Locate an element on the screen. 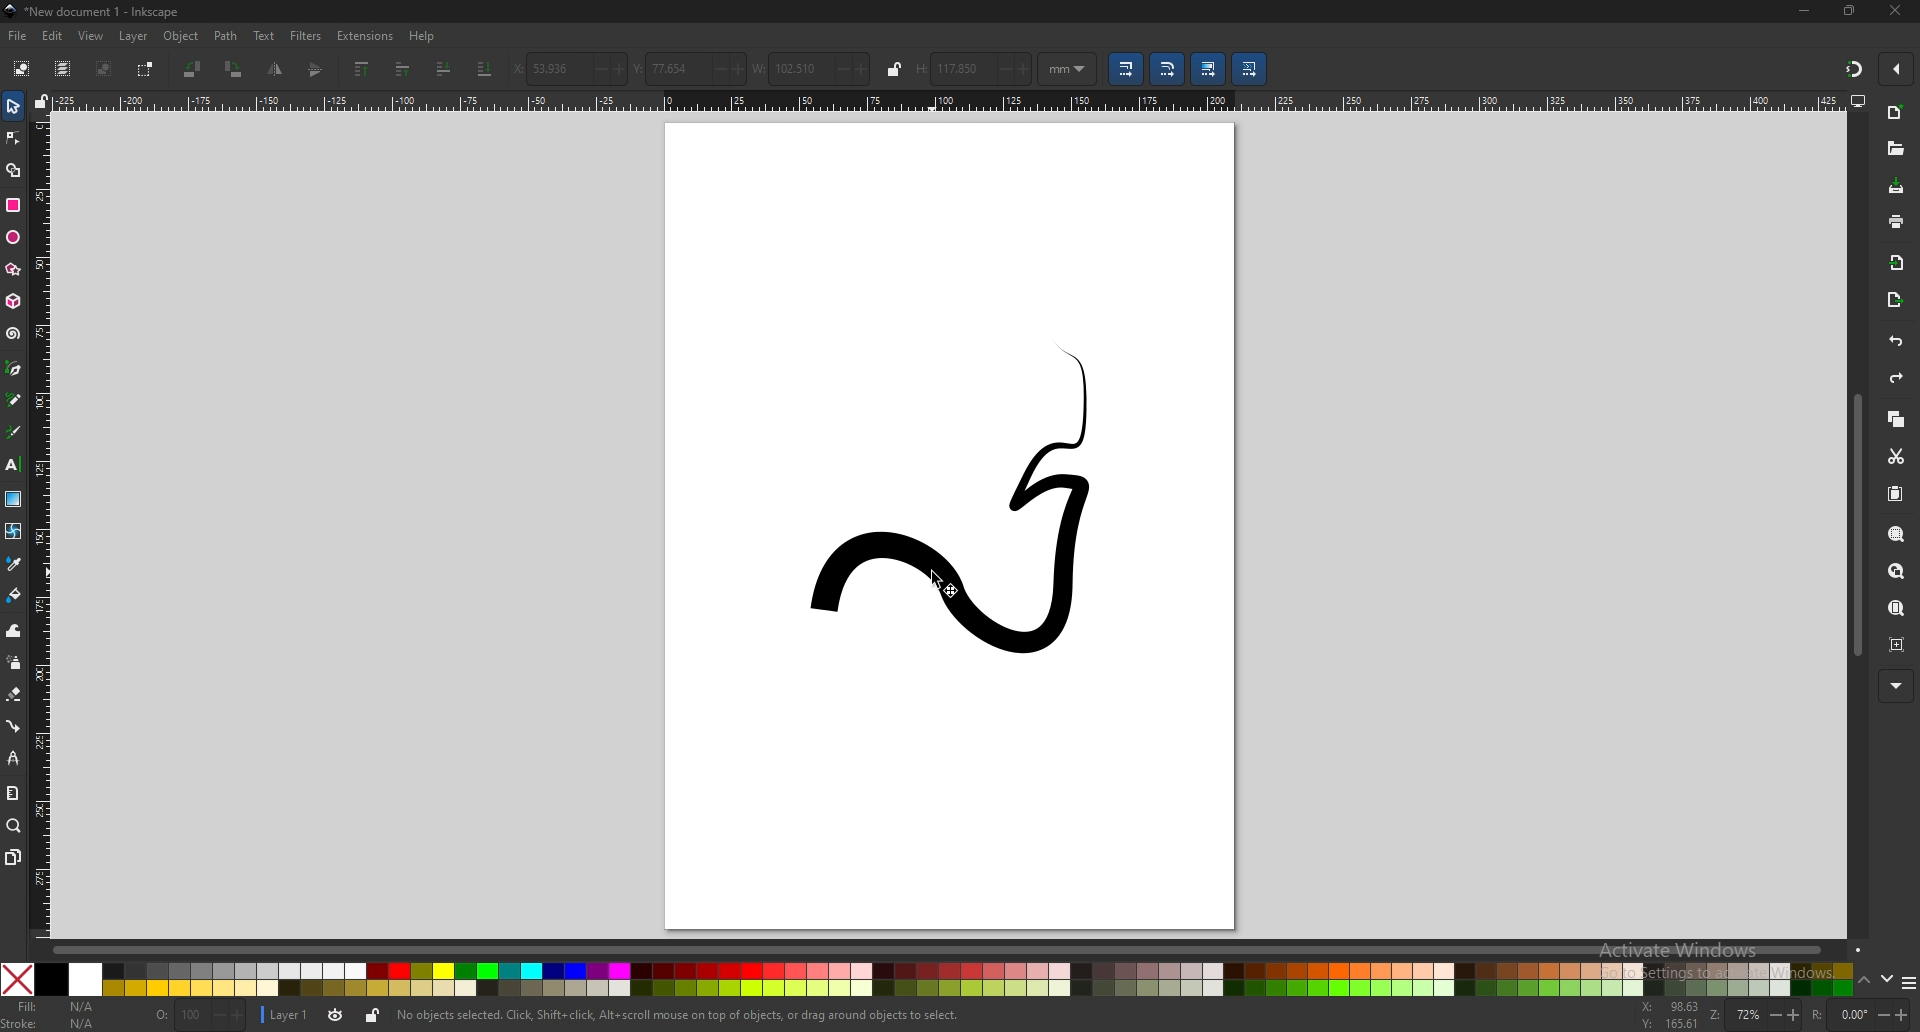  select all in all layers is located at coordinates (62, 68).